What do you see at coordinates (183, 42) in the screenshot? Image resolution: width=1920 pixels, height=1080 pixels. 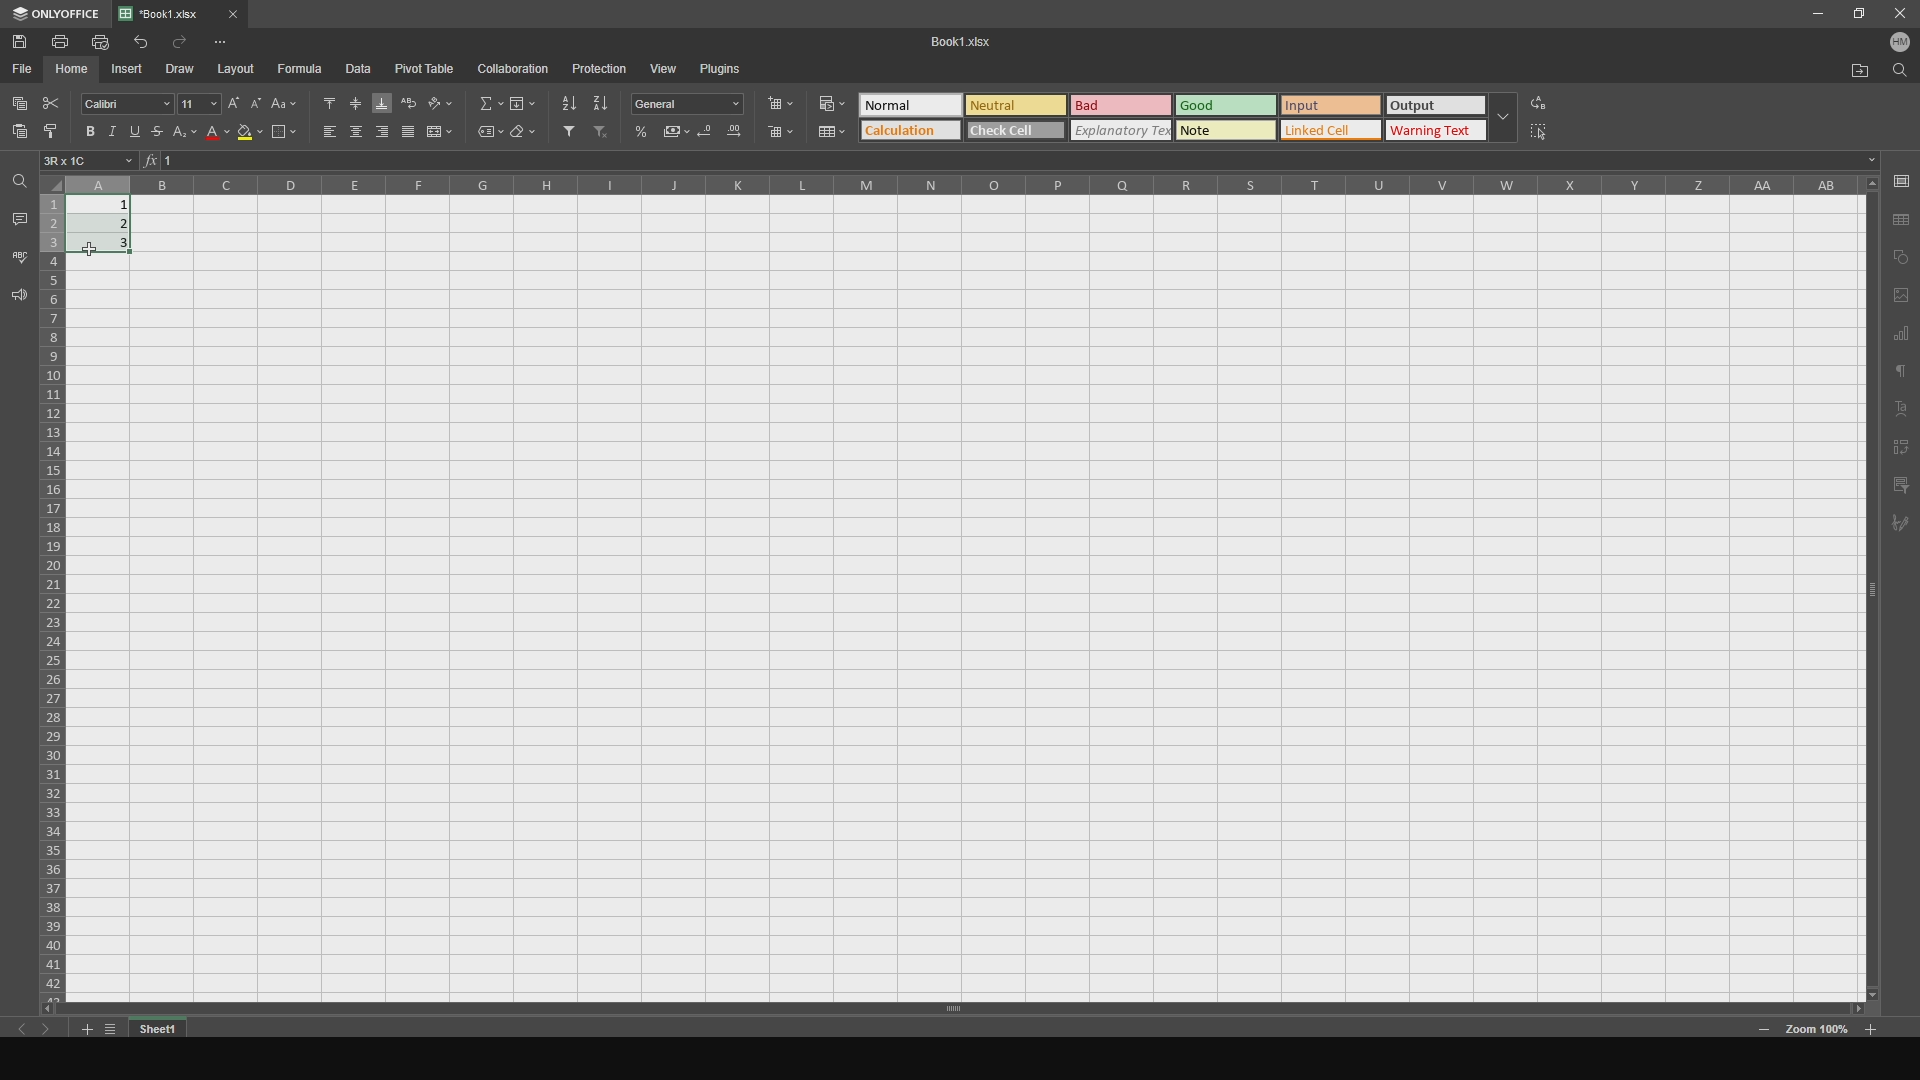 I see `redo` at bounding box center [183, 42].